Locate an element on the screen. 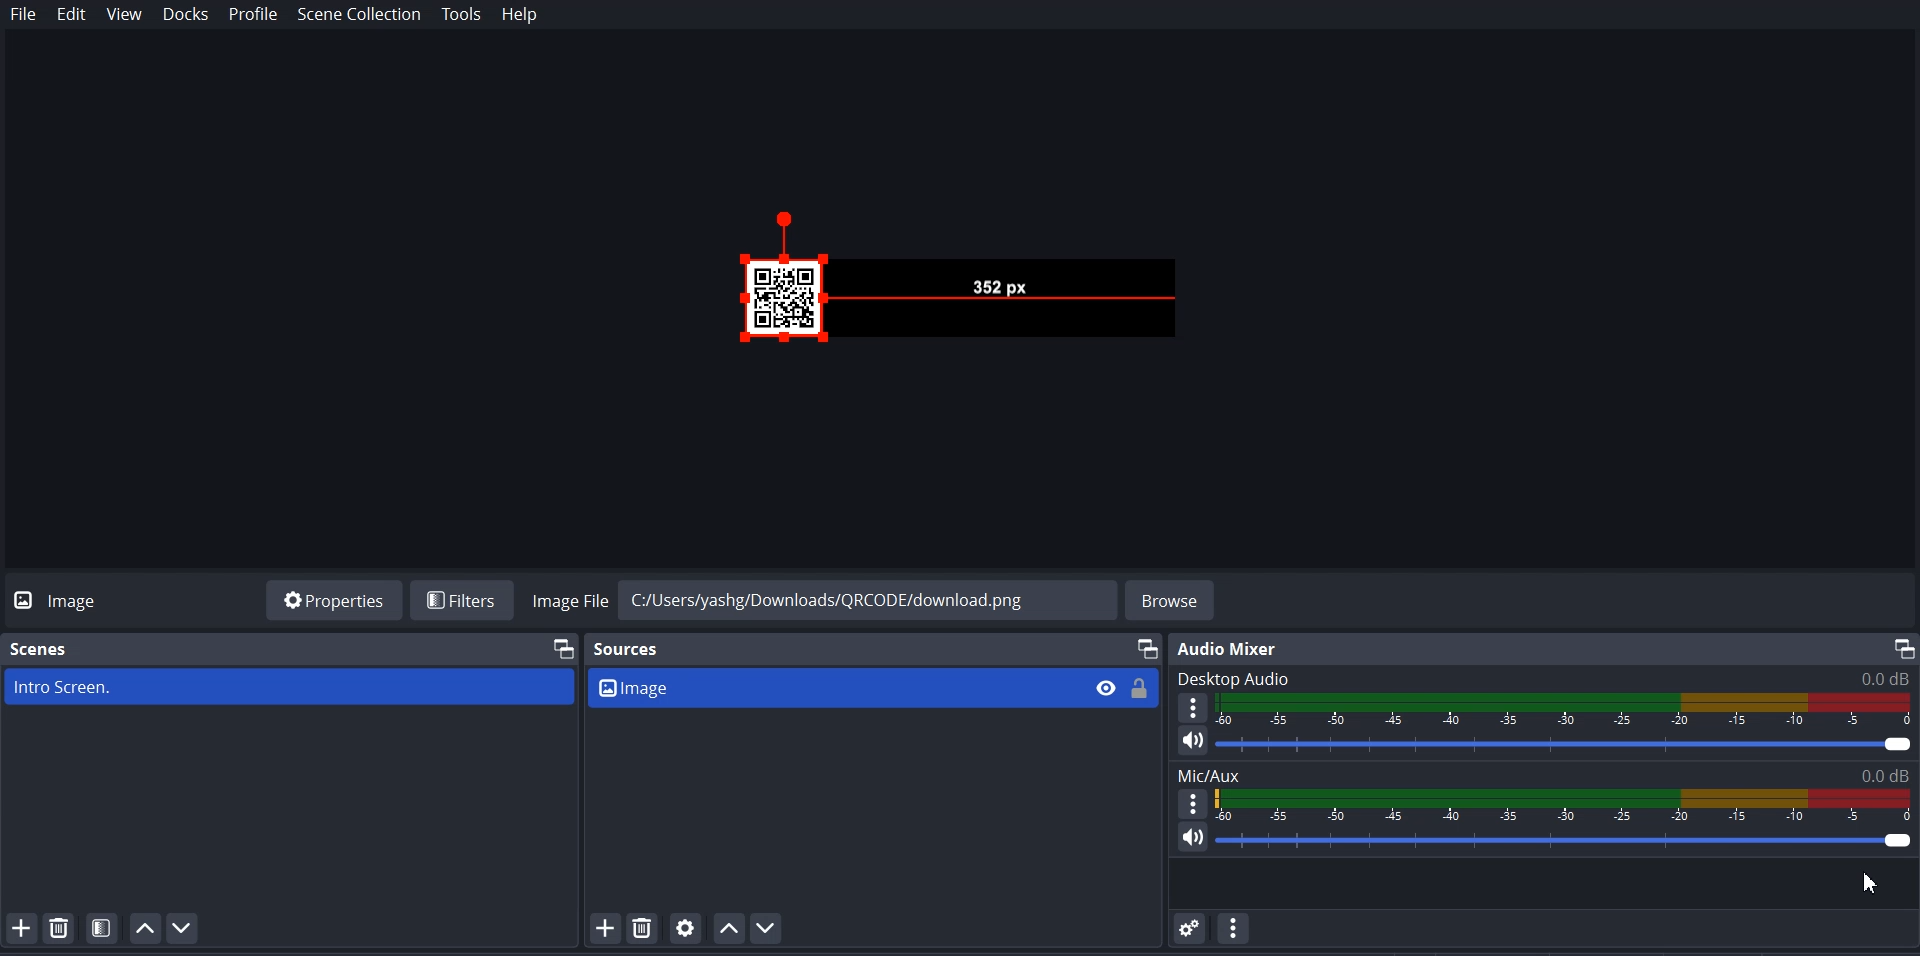 The width and height of the screenshot is (1920, 956). Profile is located at coordinates (253, 15).